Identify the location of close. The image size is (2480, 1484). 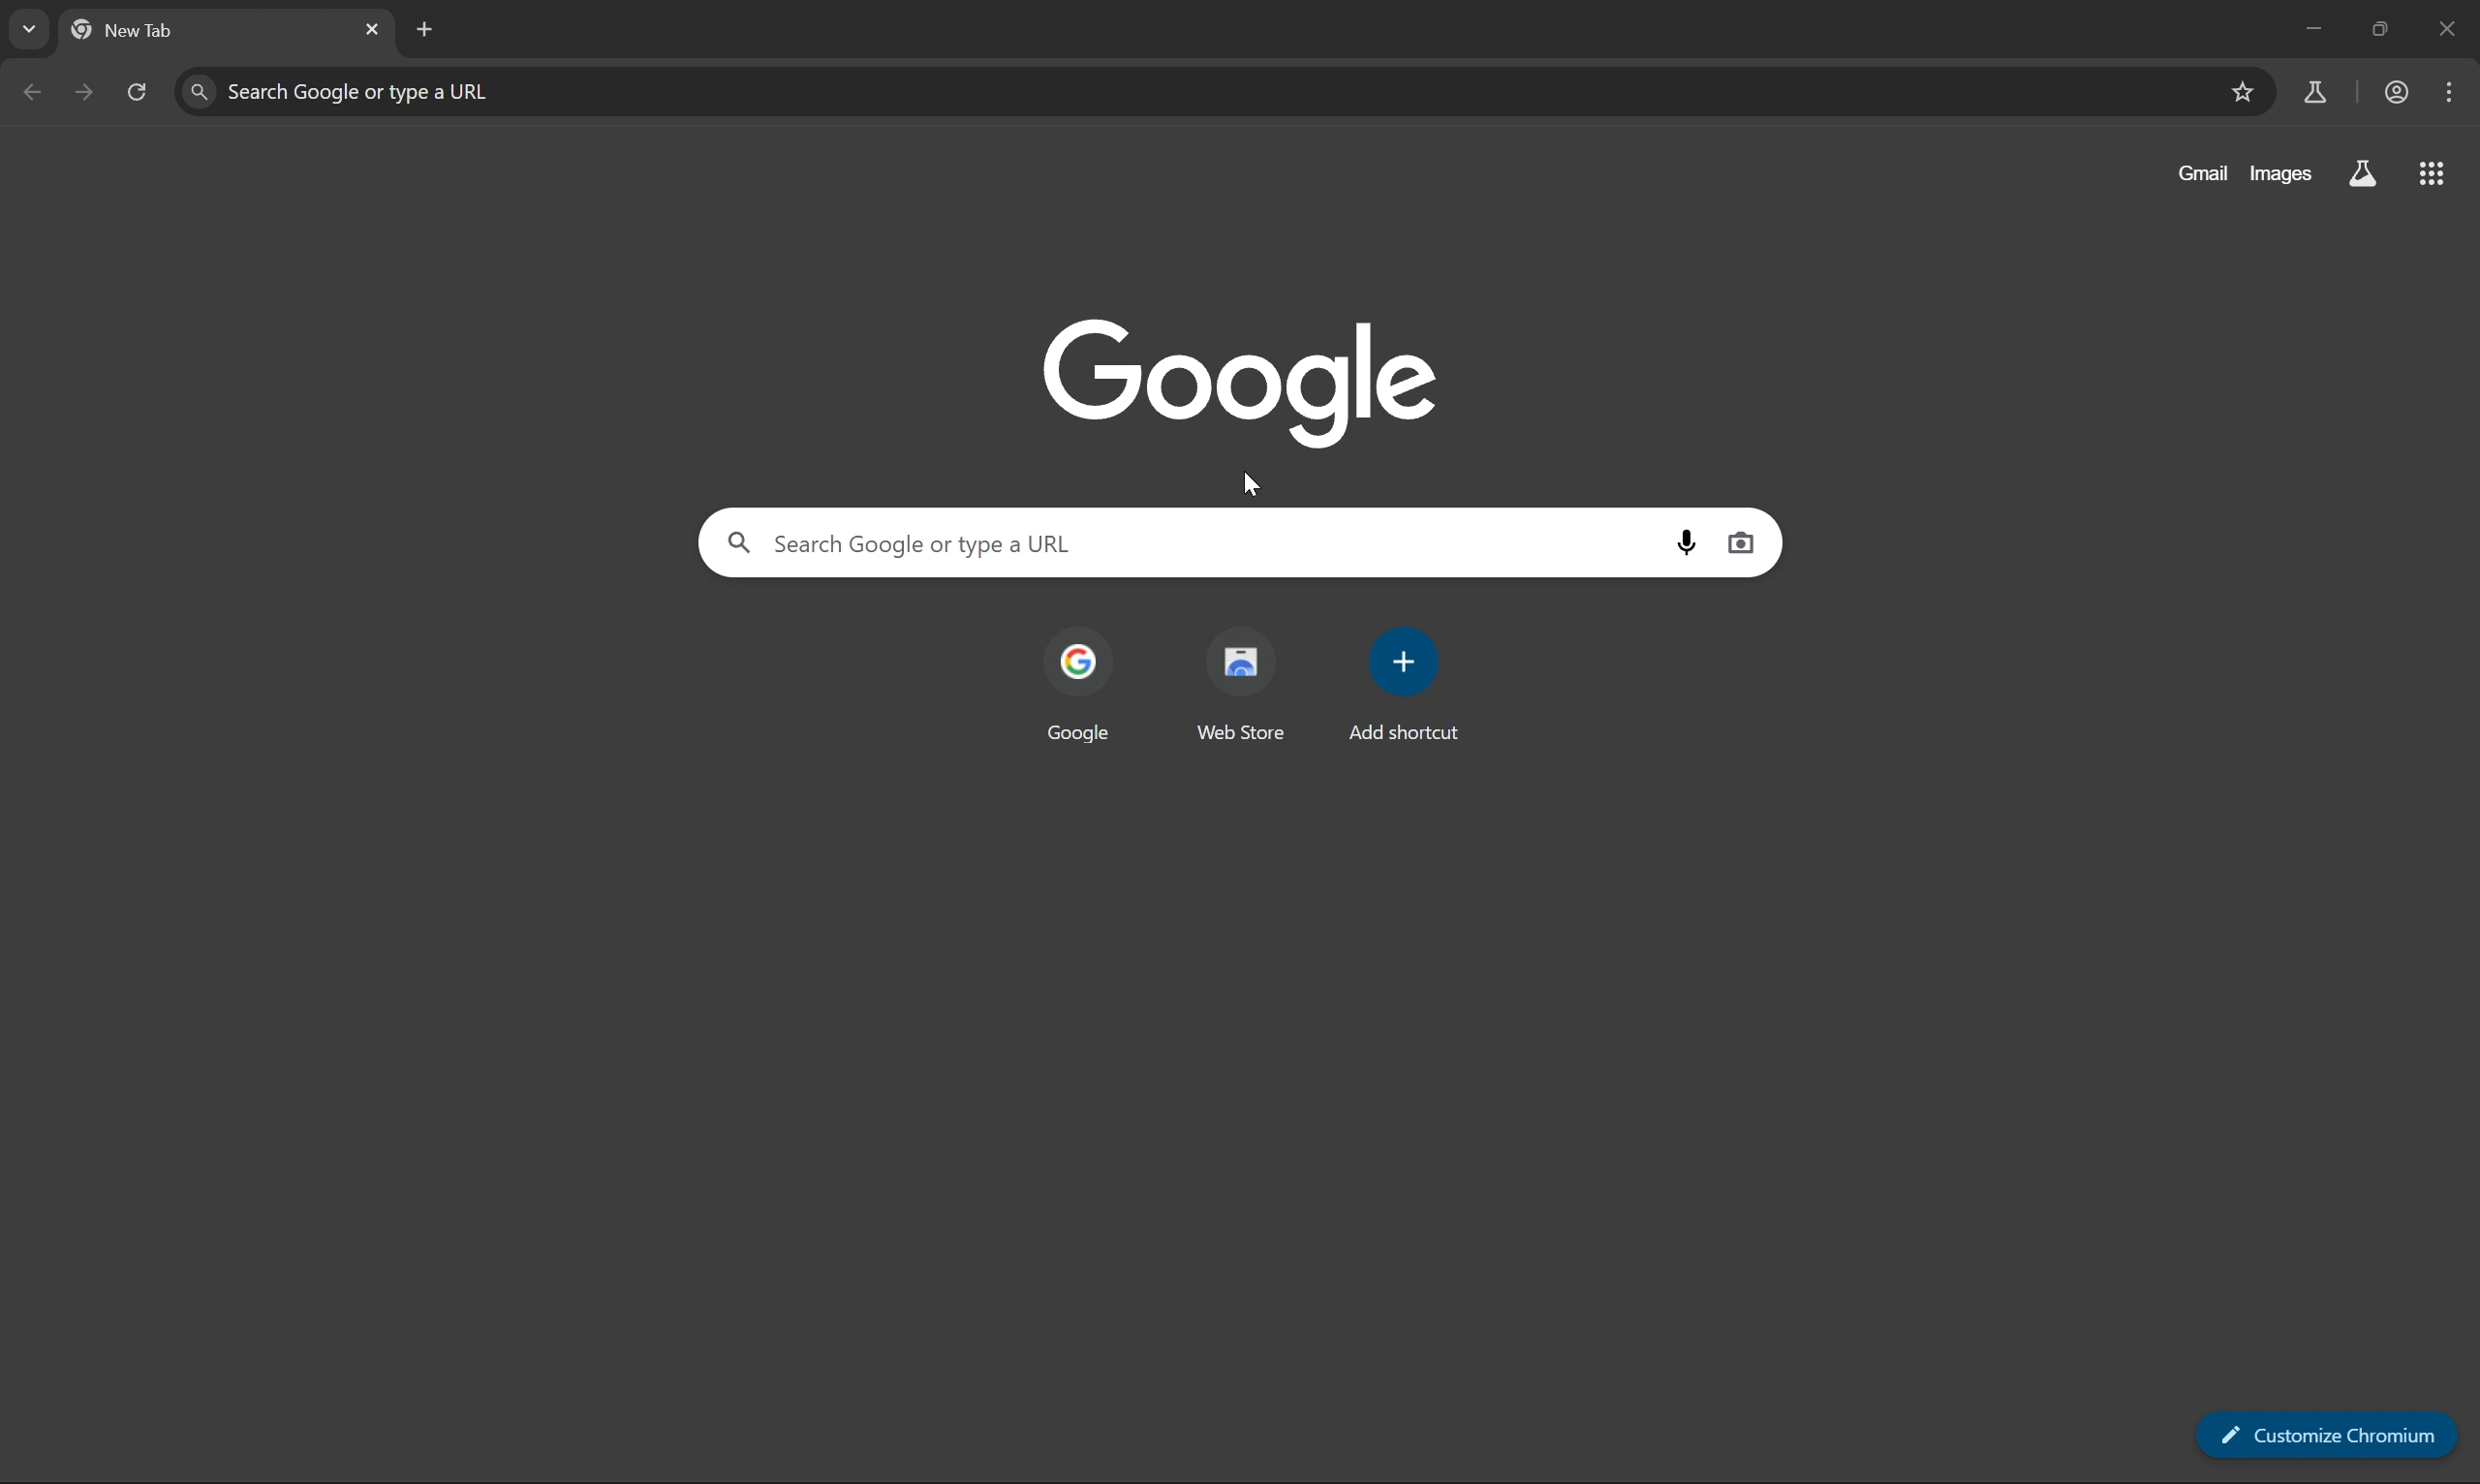
(2449, 26).